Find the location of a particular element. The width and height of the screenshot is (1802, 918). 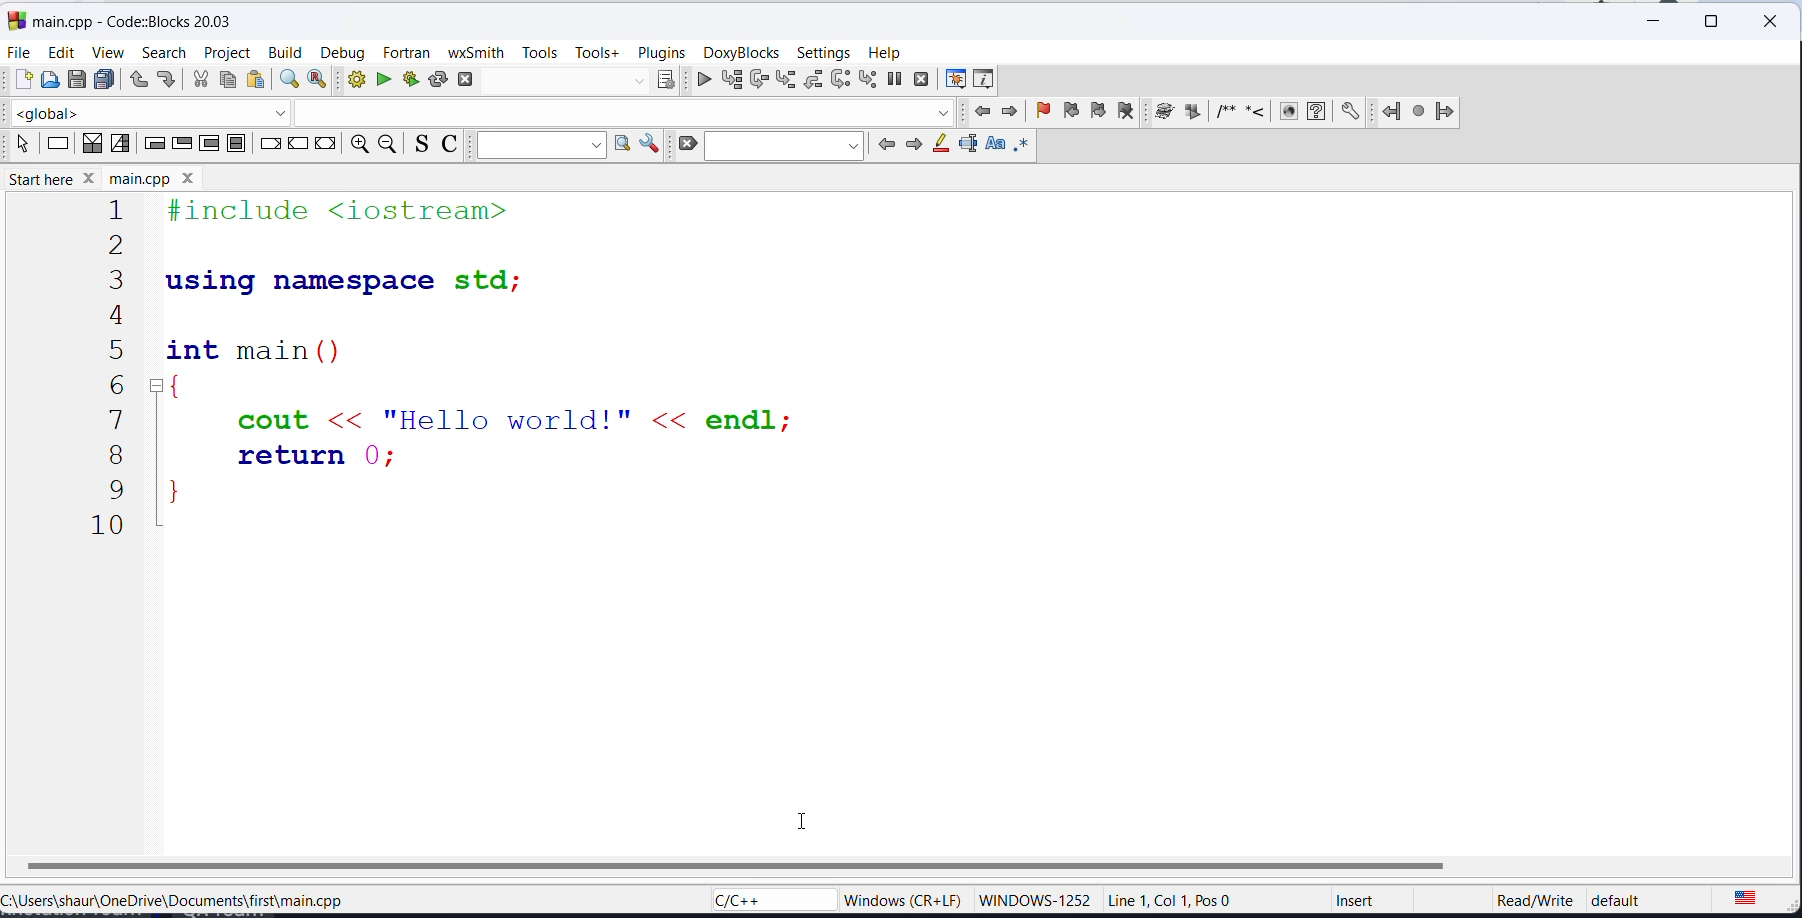

Global is located at coordinates (135, 110).